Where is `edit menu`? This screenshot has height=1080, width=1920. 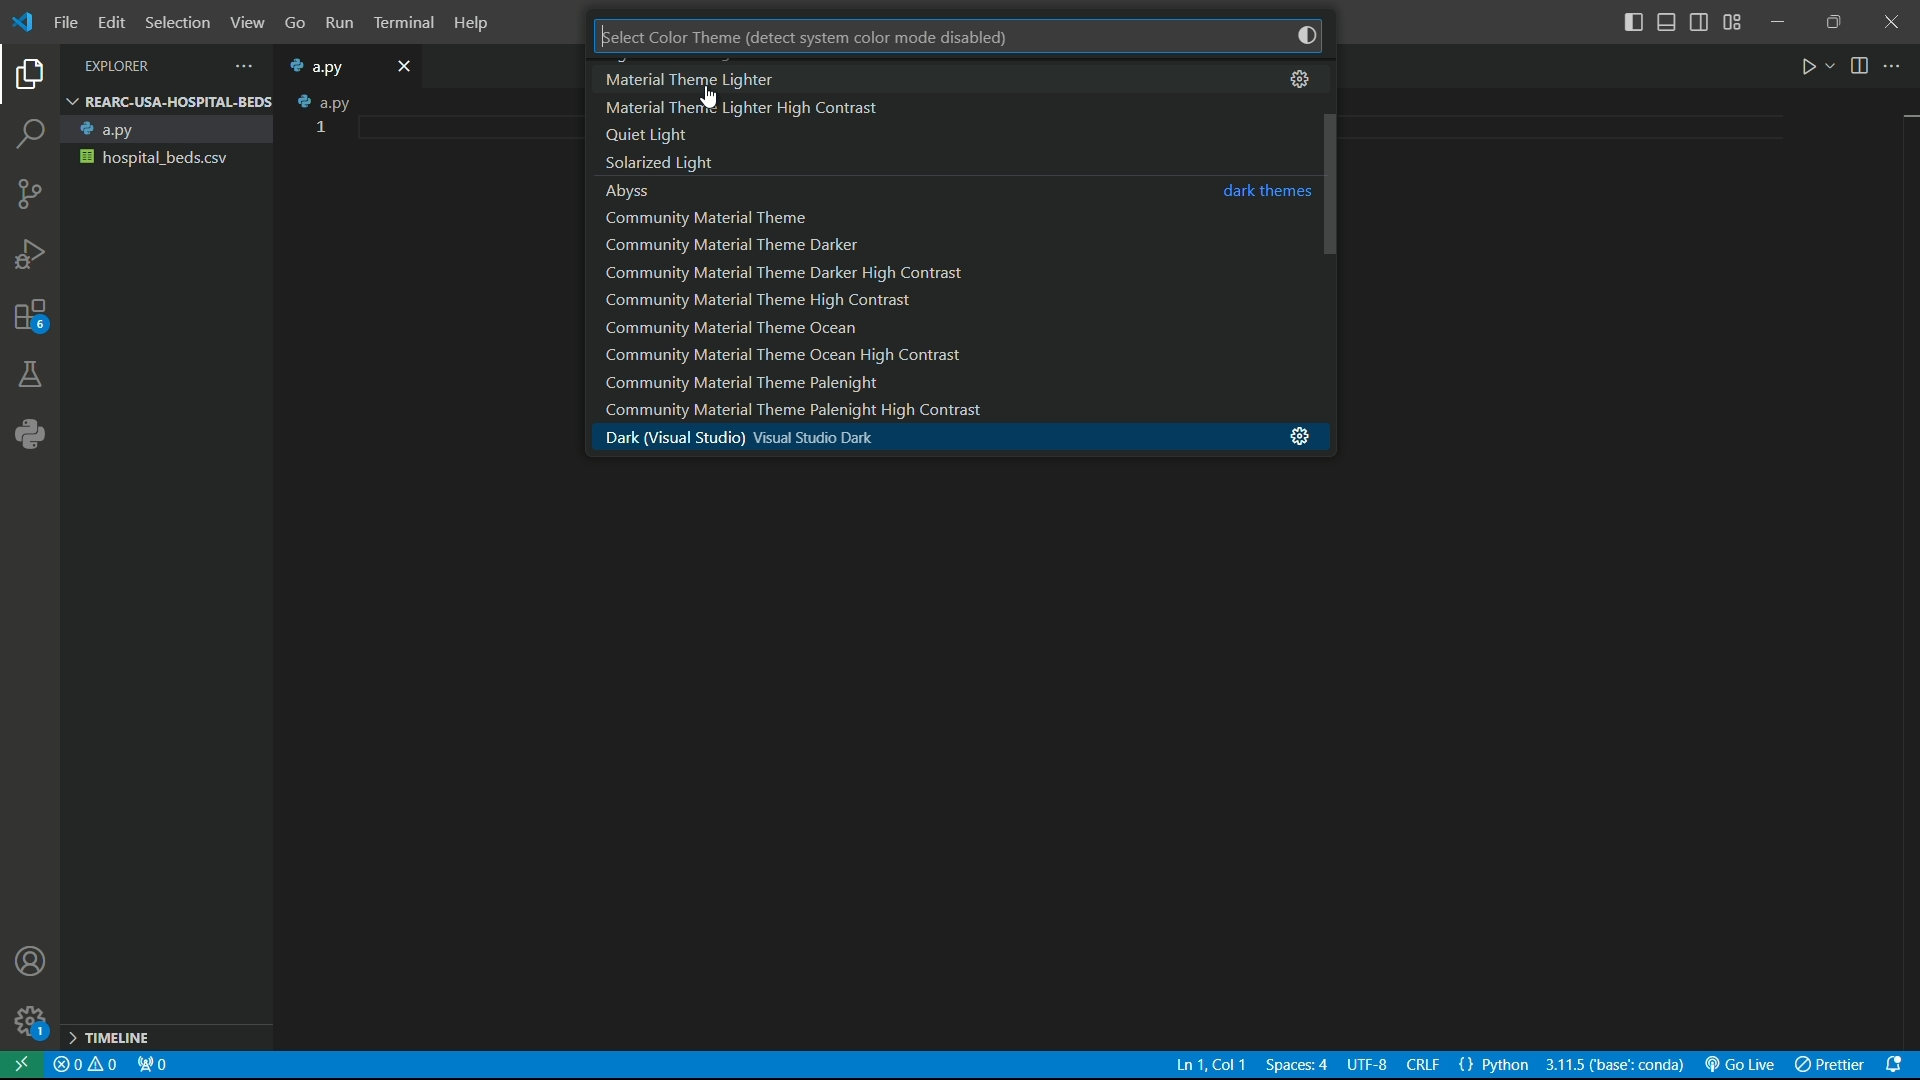
edit menu is located at coordinates (111, 22).